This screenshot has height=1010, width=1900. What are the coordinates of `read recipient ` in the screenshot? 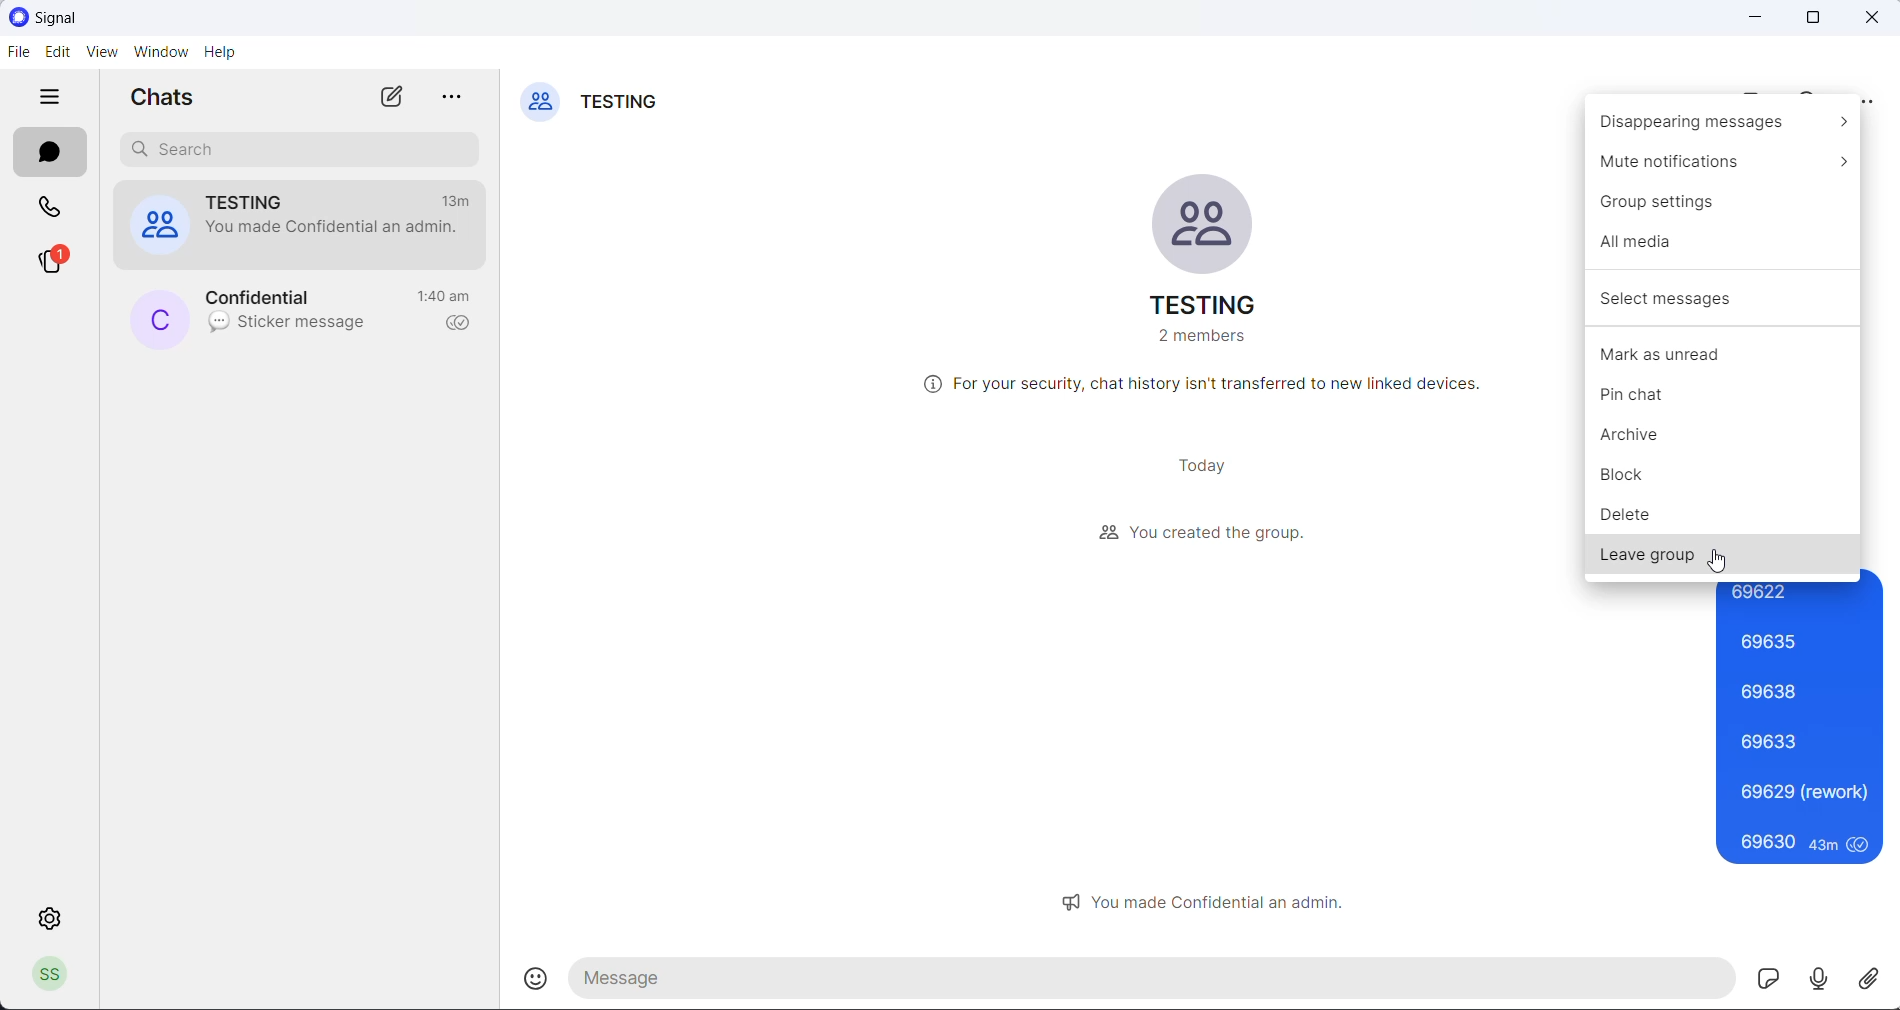 It's located at (459, 325).